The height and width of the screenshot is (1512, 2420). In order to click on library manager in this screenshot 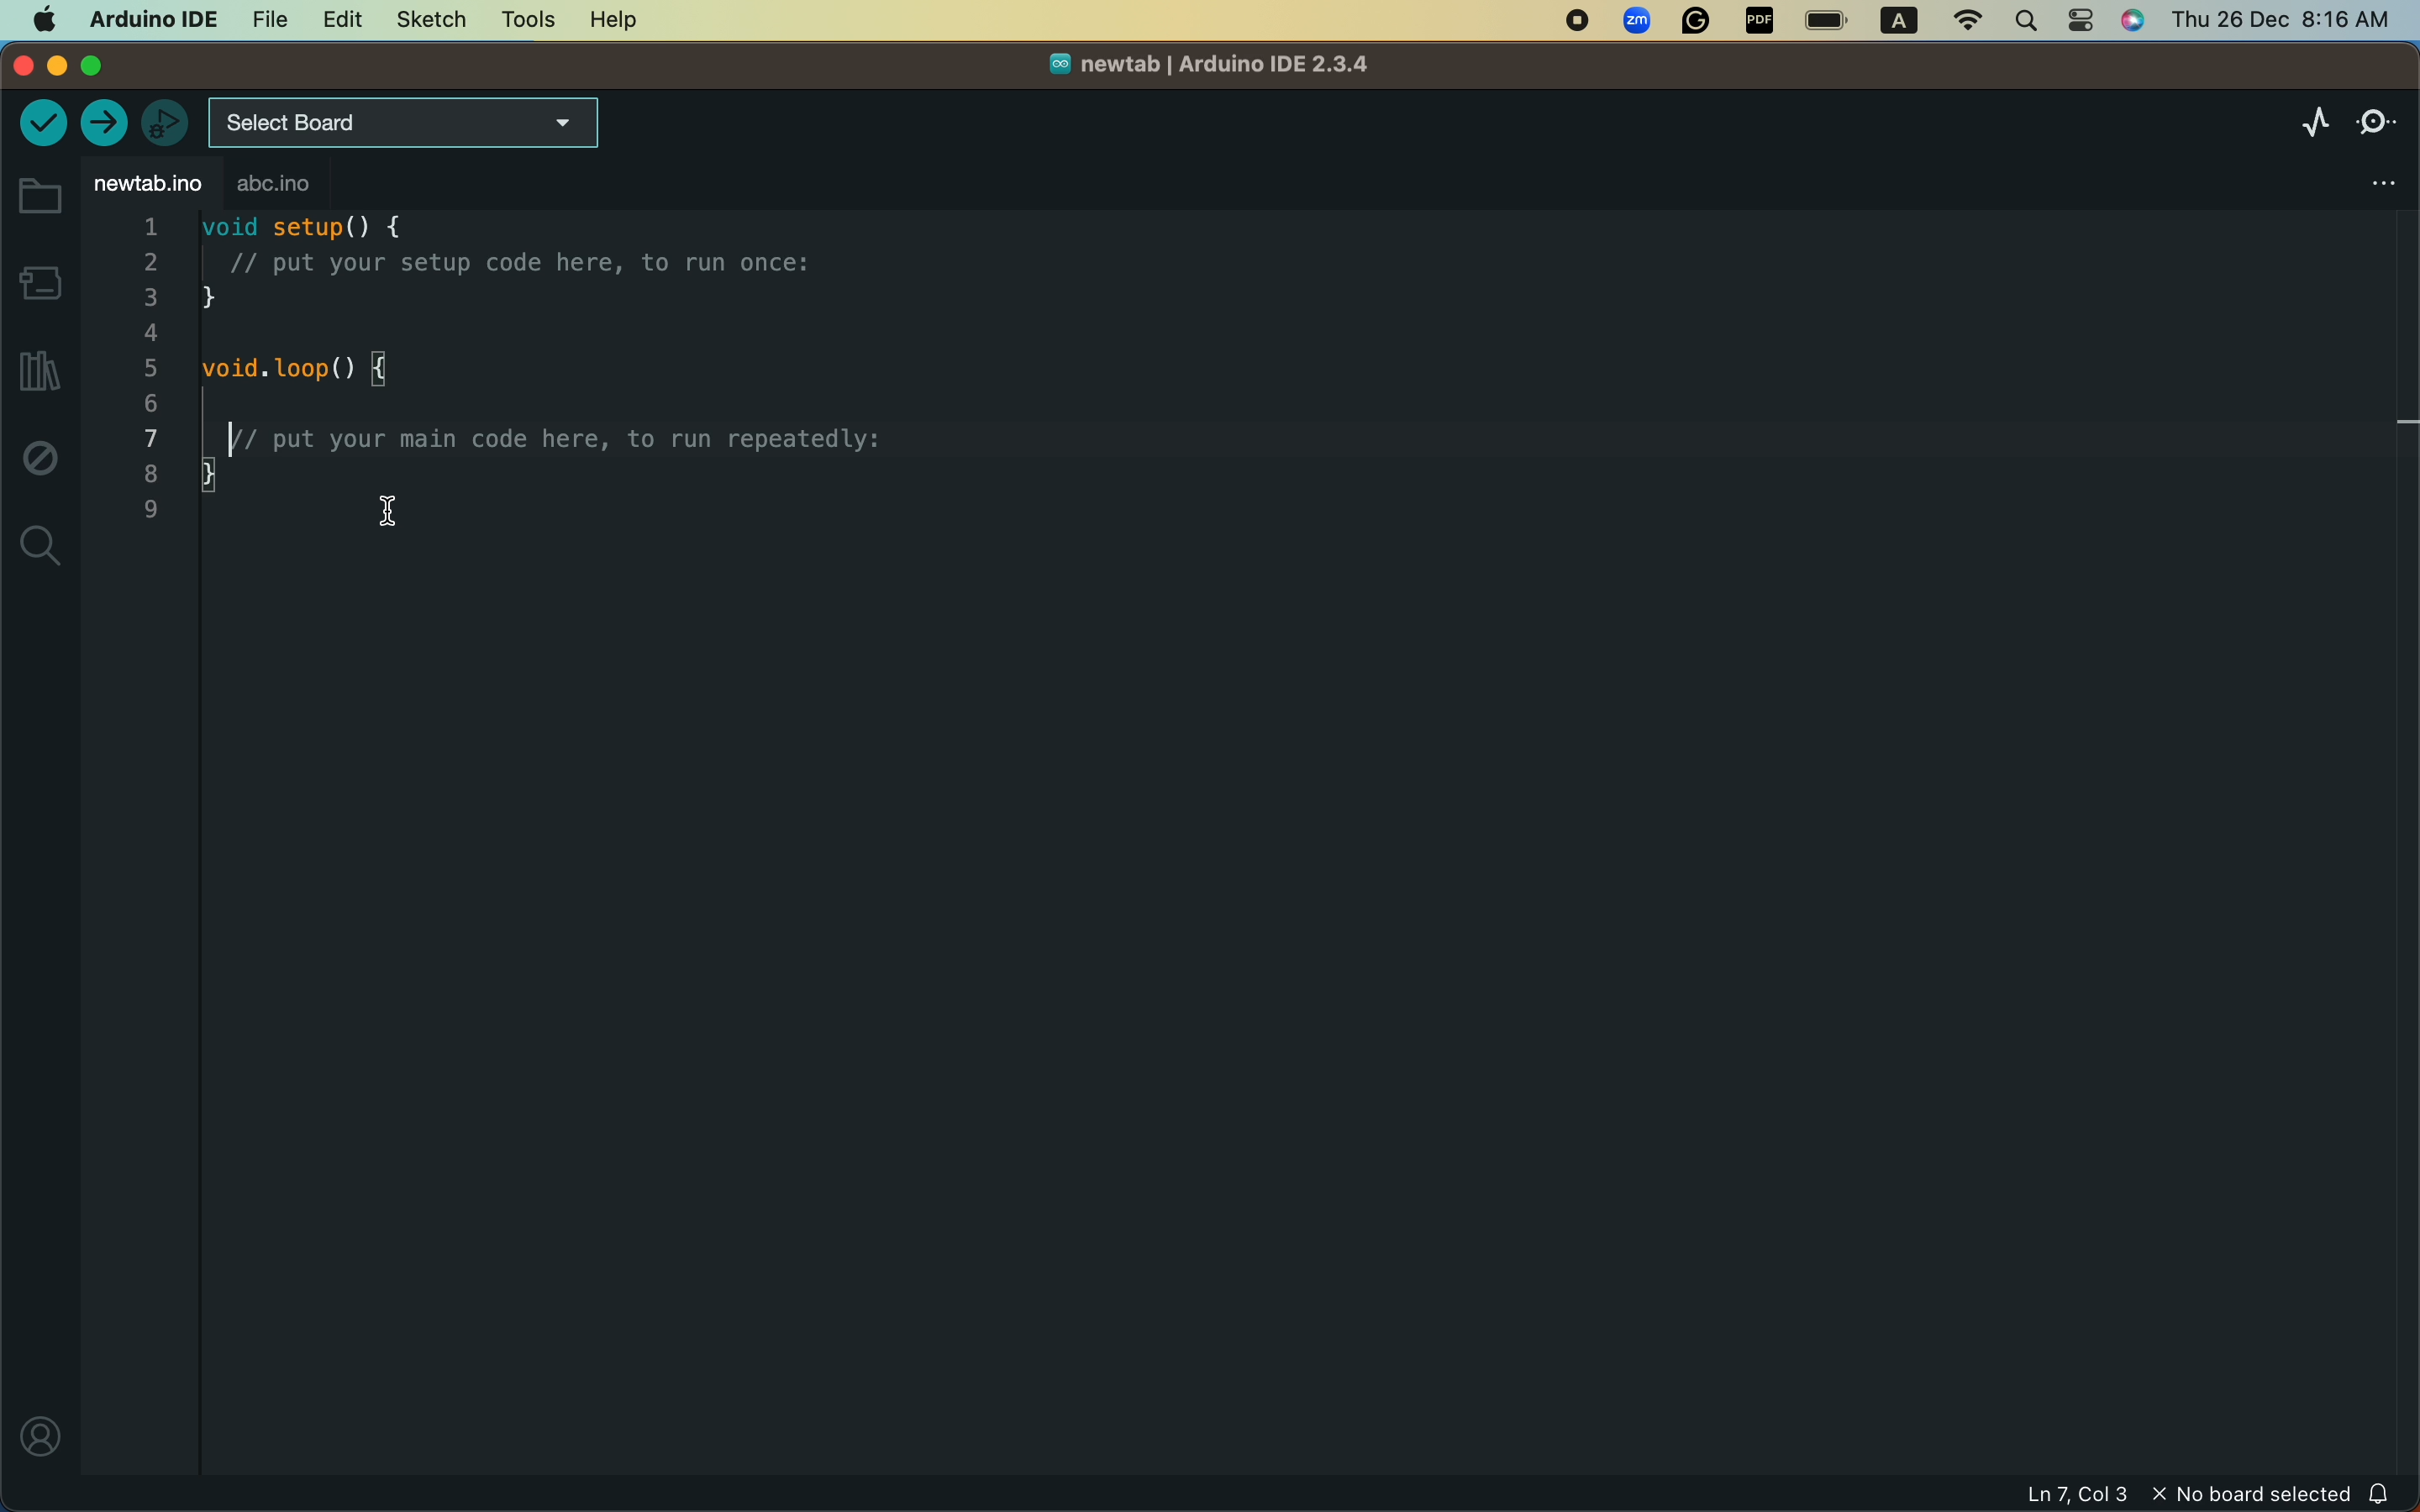, I will do `click(35, 373)`.